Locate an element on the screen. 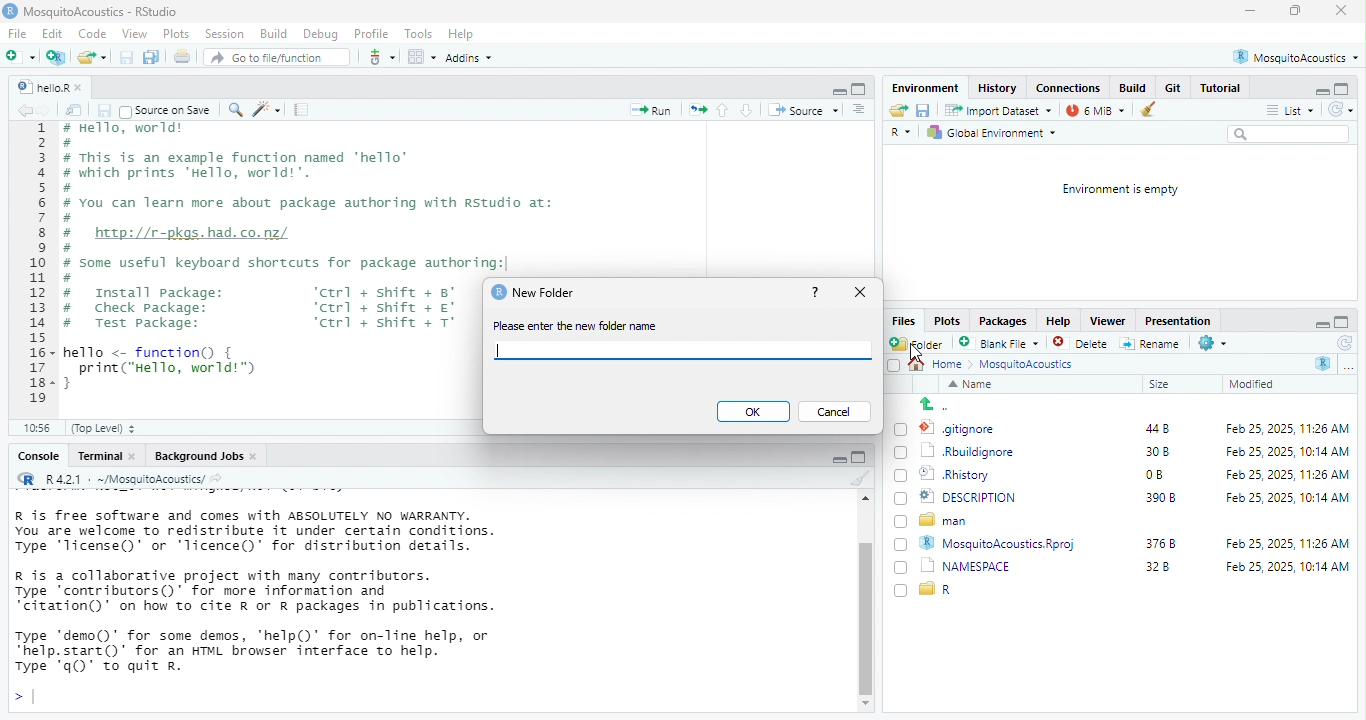 Image resolution: width=1366 pixels, height=720 pixels. edit is located at coordinates (52, 35).